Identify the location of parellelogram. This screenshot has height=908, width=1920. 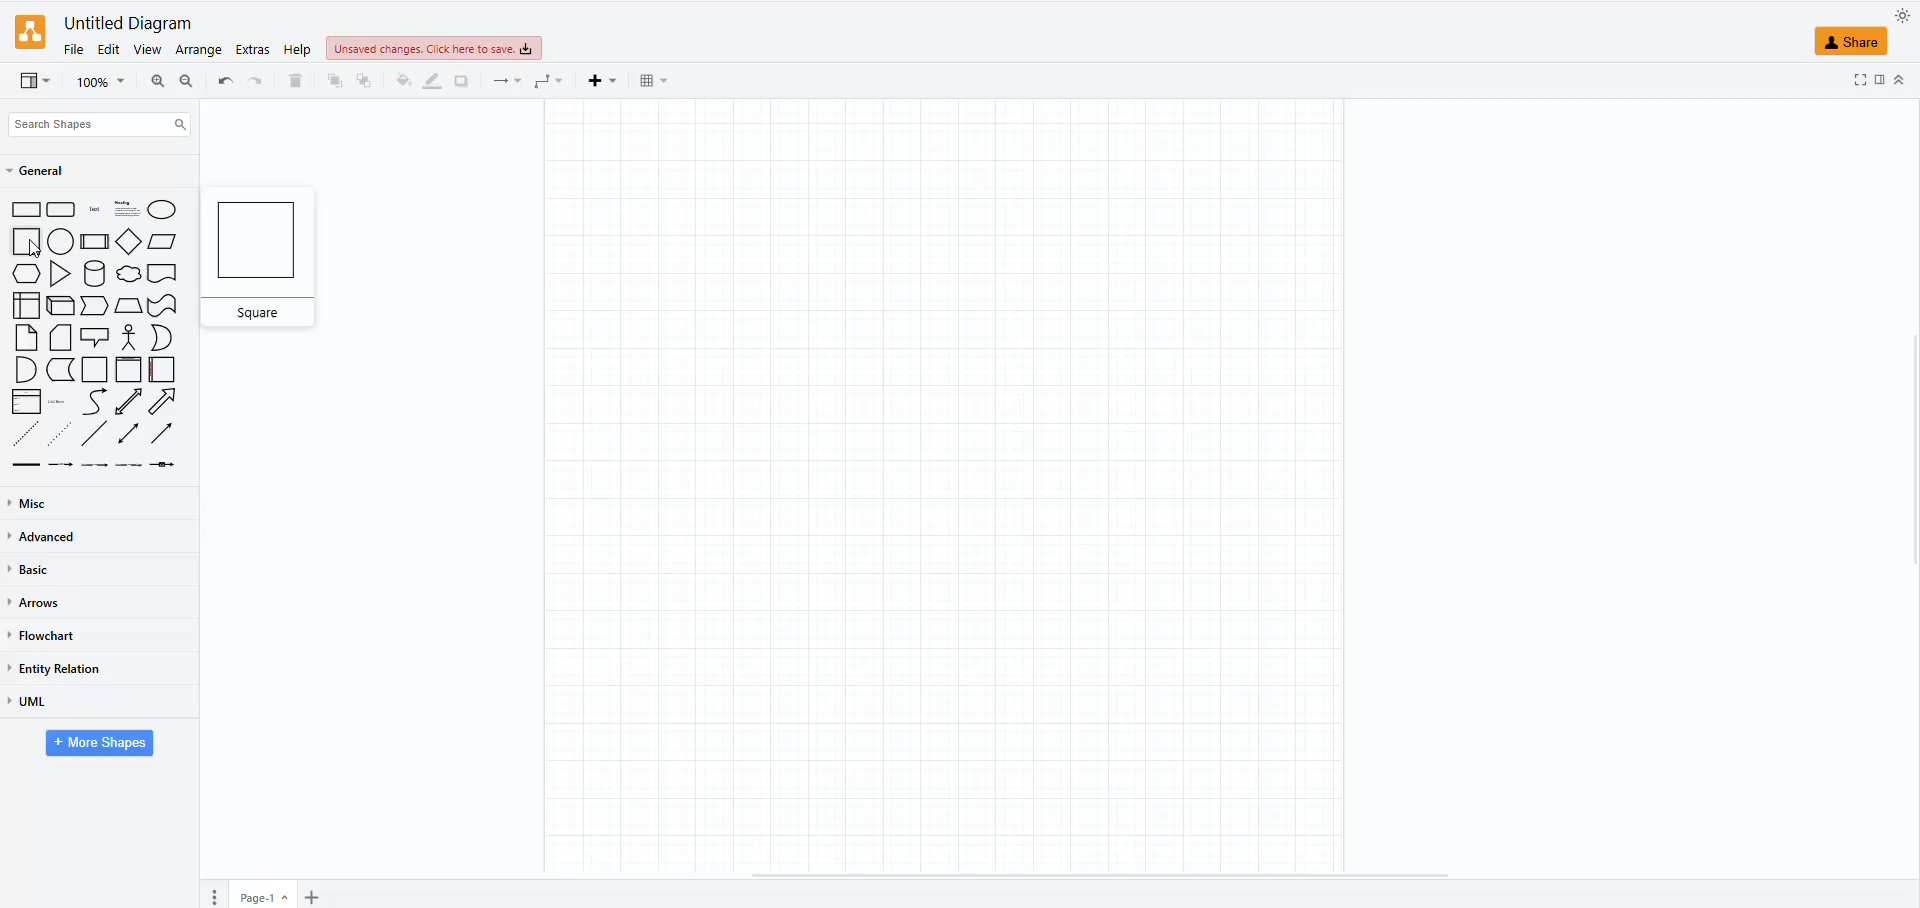
(164, 242).